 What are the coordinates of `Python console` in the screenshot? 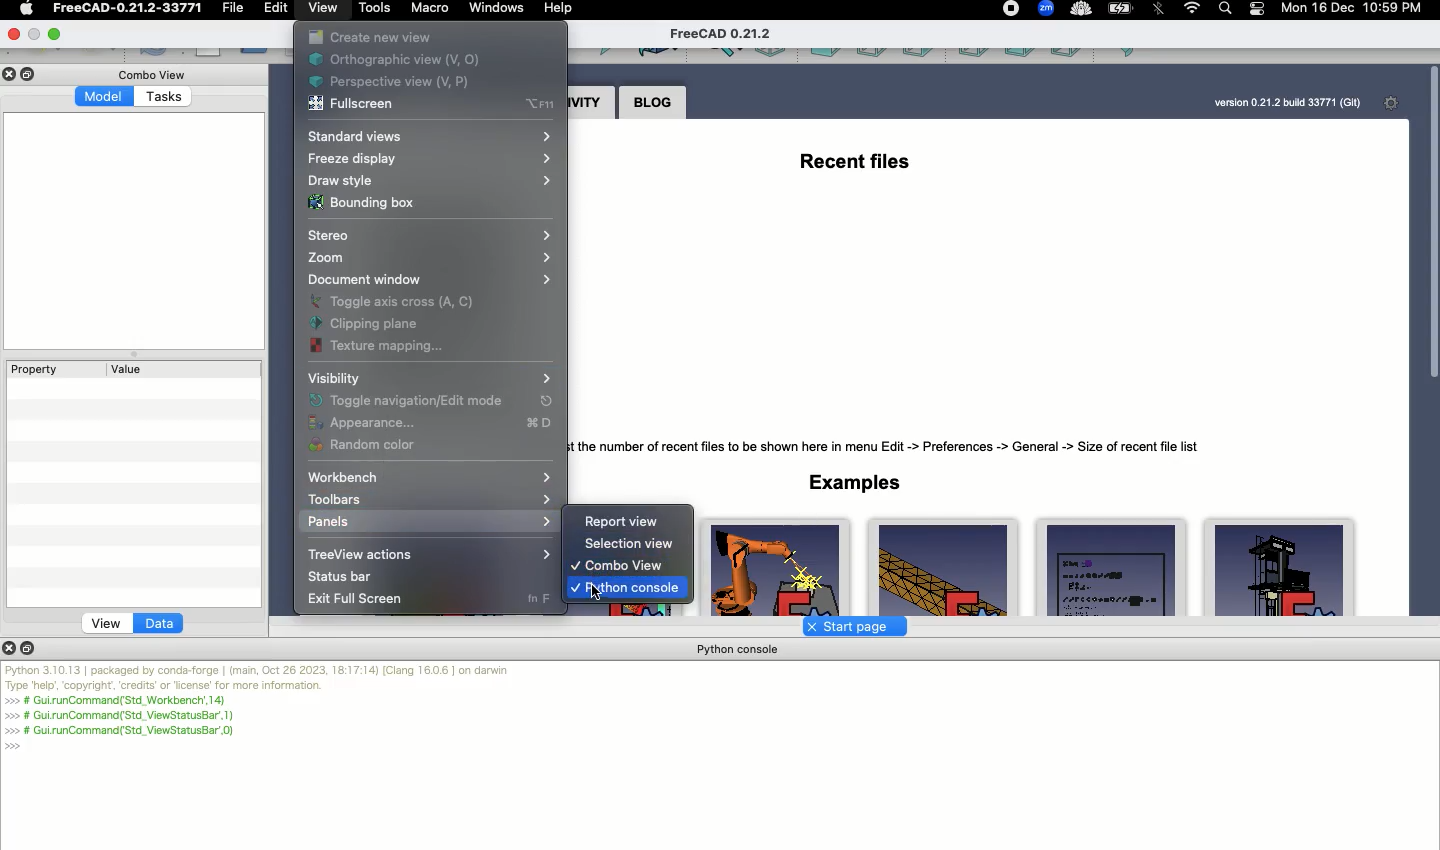 It's located at (739, 650).